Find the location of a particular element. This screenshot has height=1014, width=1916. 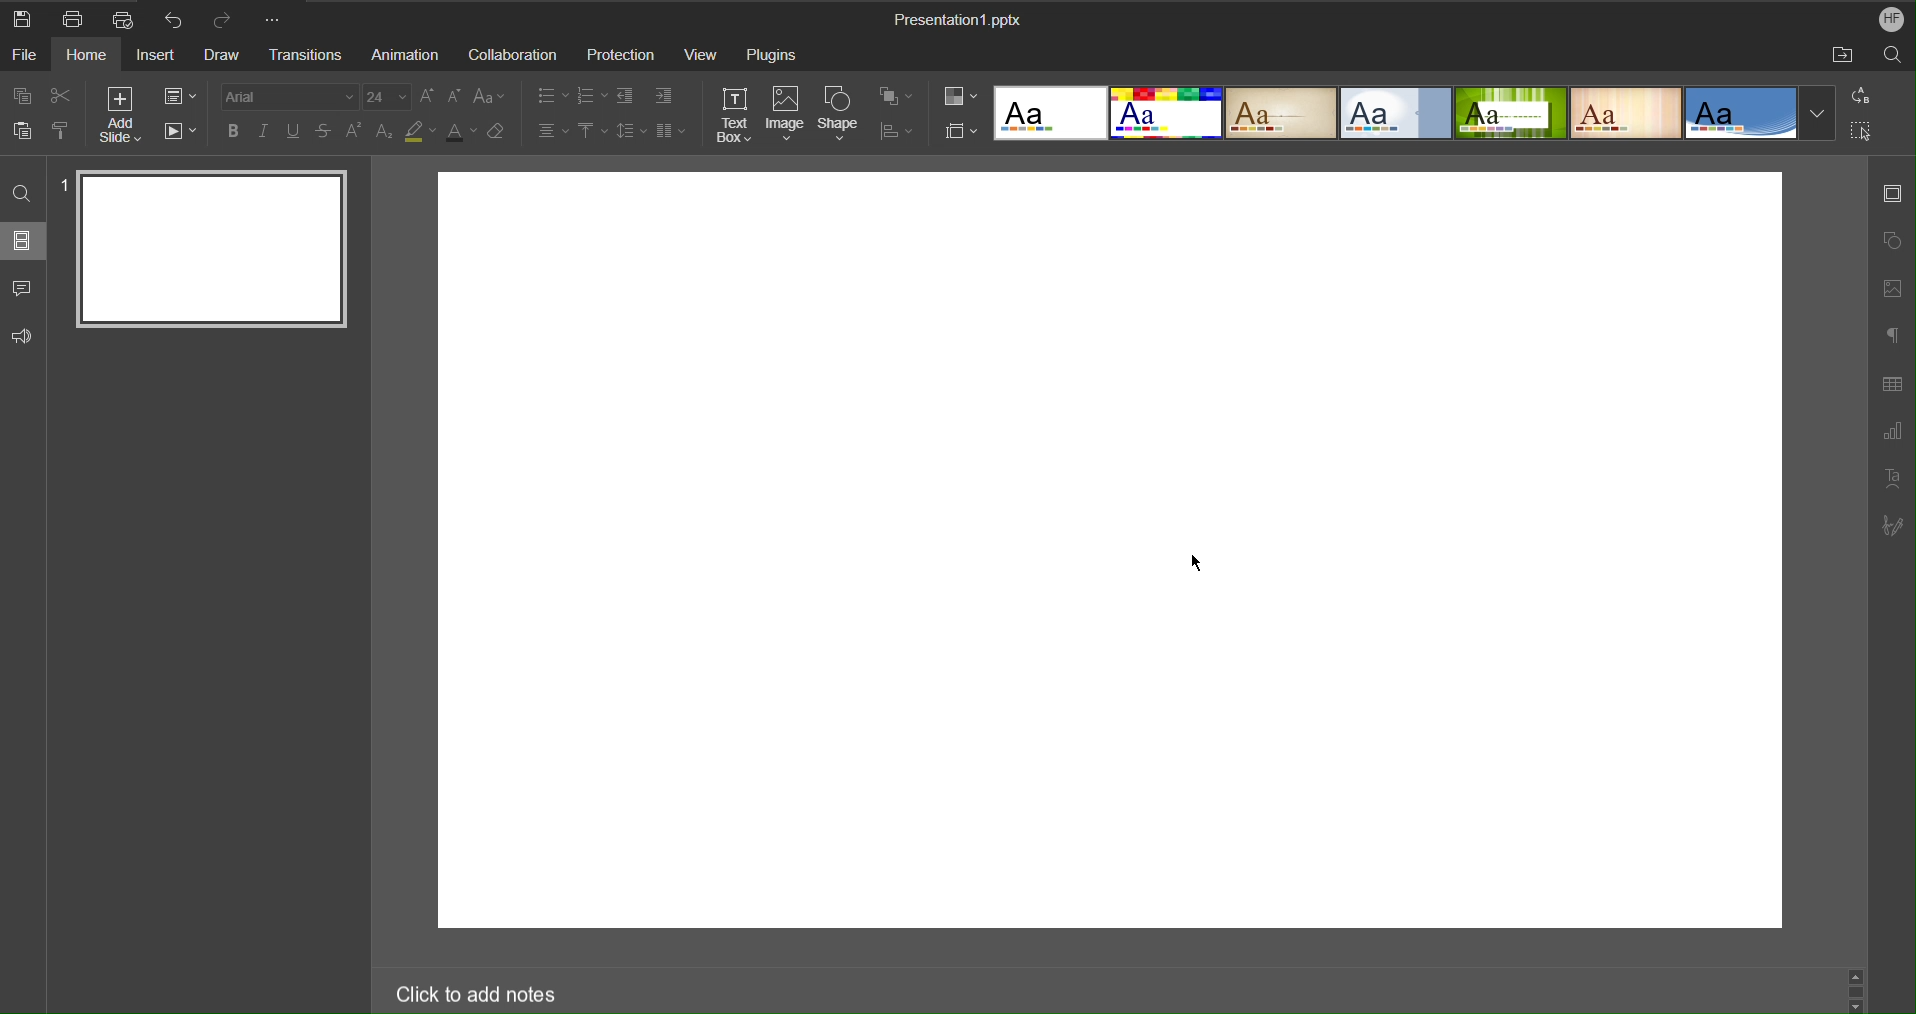

Decrease Indent is located at coordinates (626, 95).